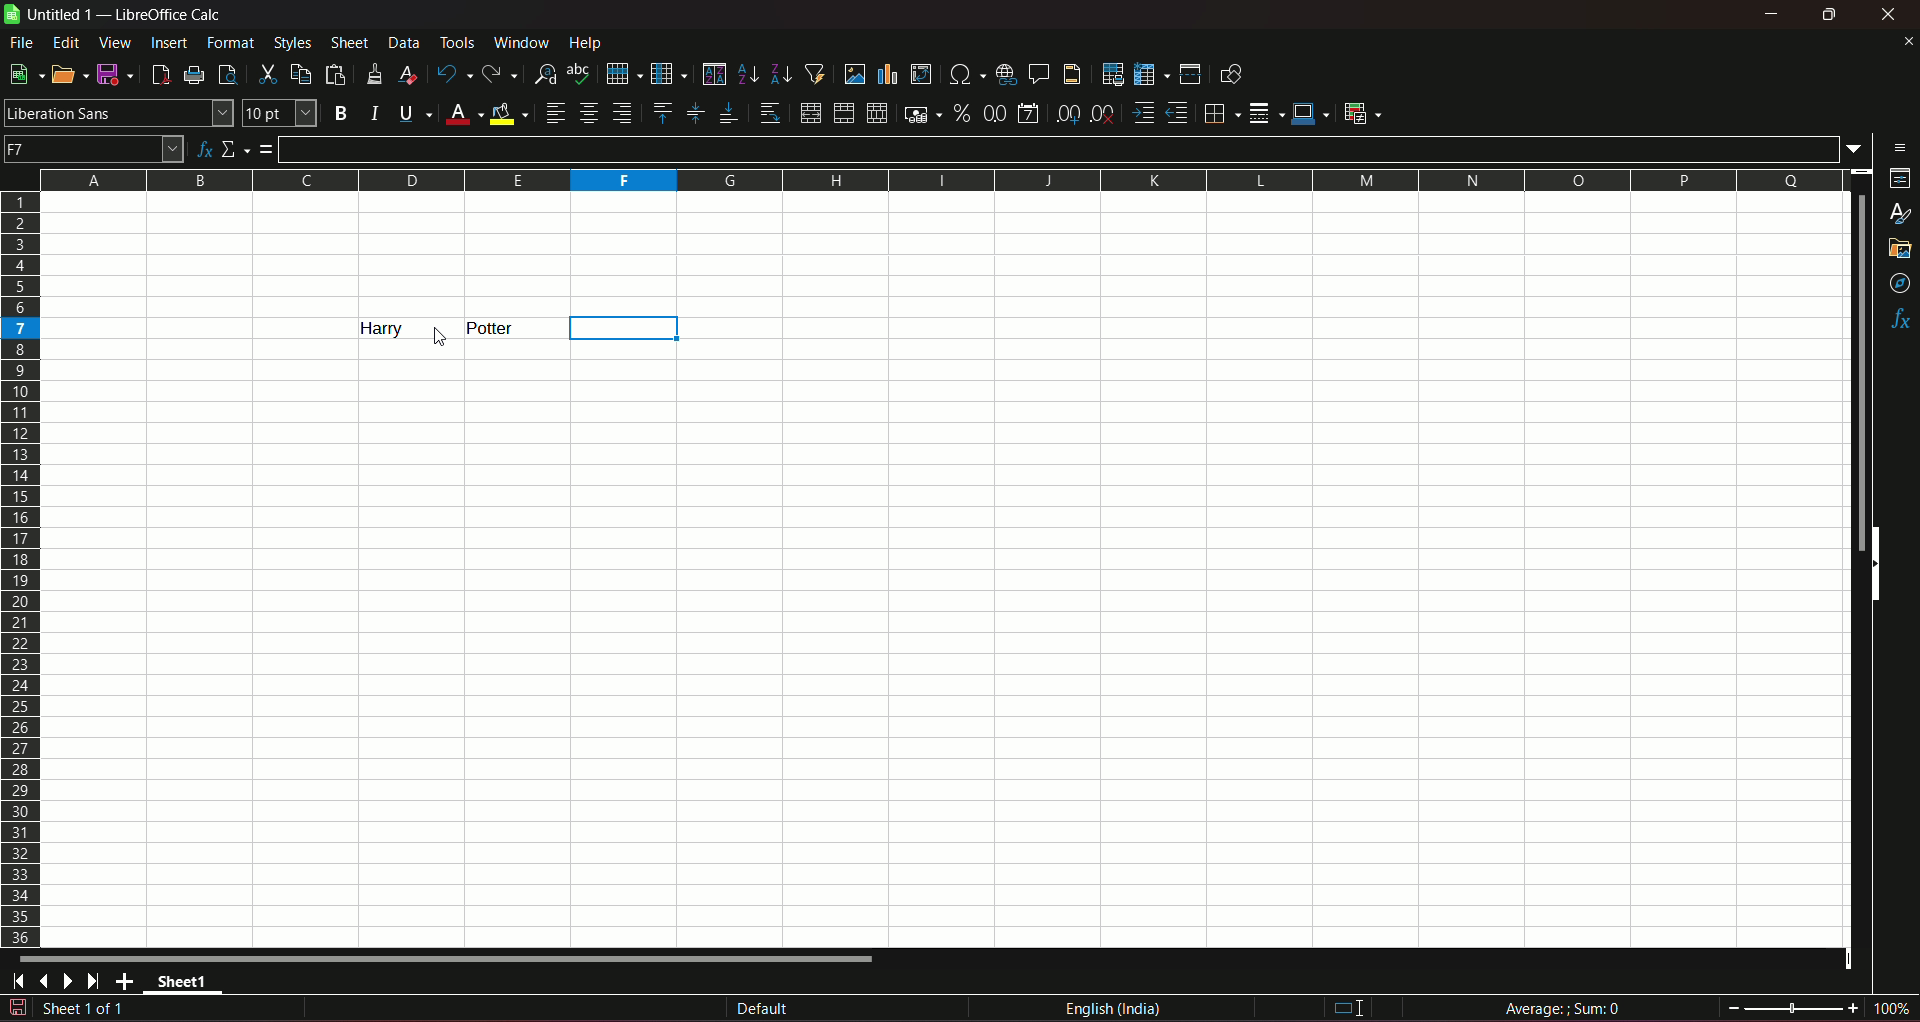 The height and width of the screenshot is (1022, 1920). What do you see at coordinates (202, 150) in the screenshot?
I see `function wizard` at bounding box center [202, 150].